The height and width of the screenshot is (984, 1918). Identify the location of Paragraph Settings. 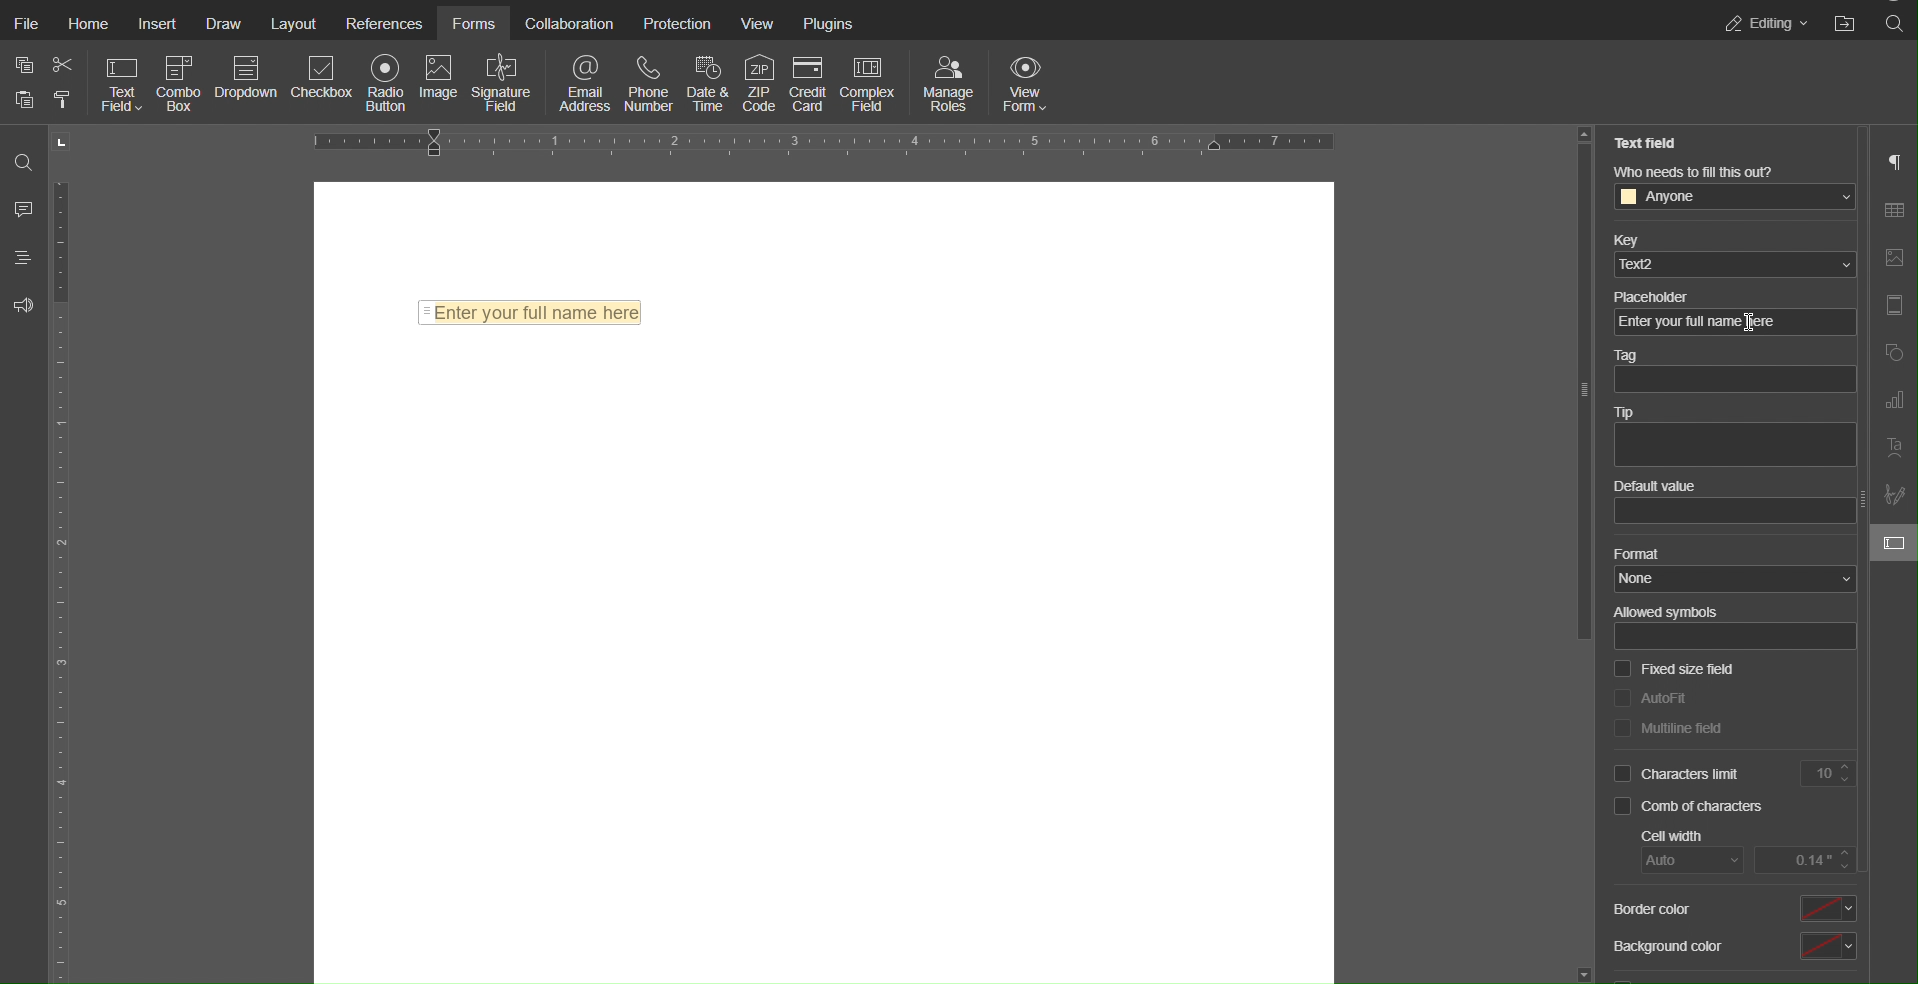
(1893, 162).